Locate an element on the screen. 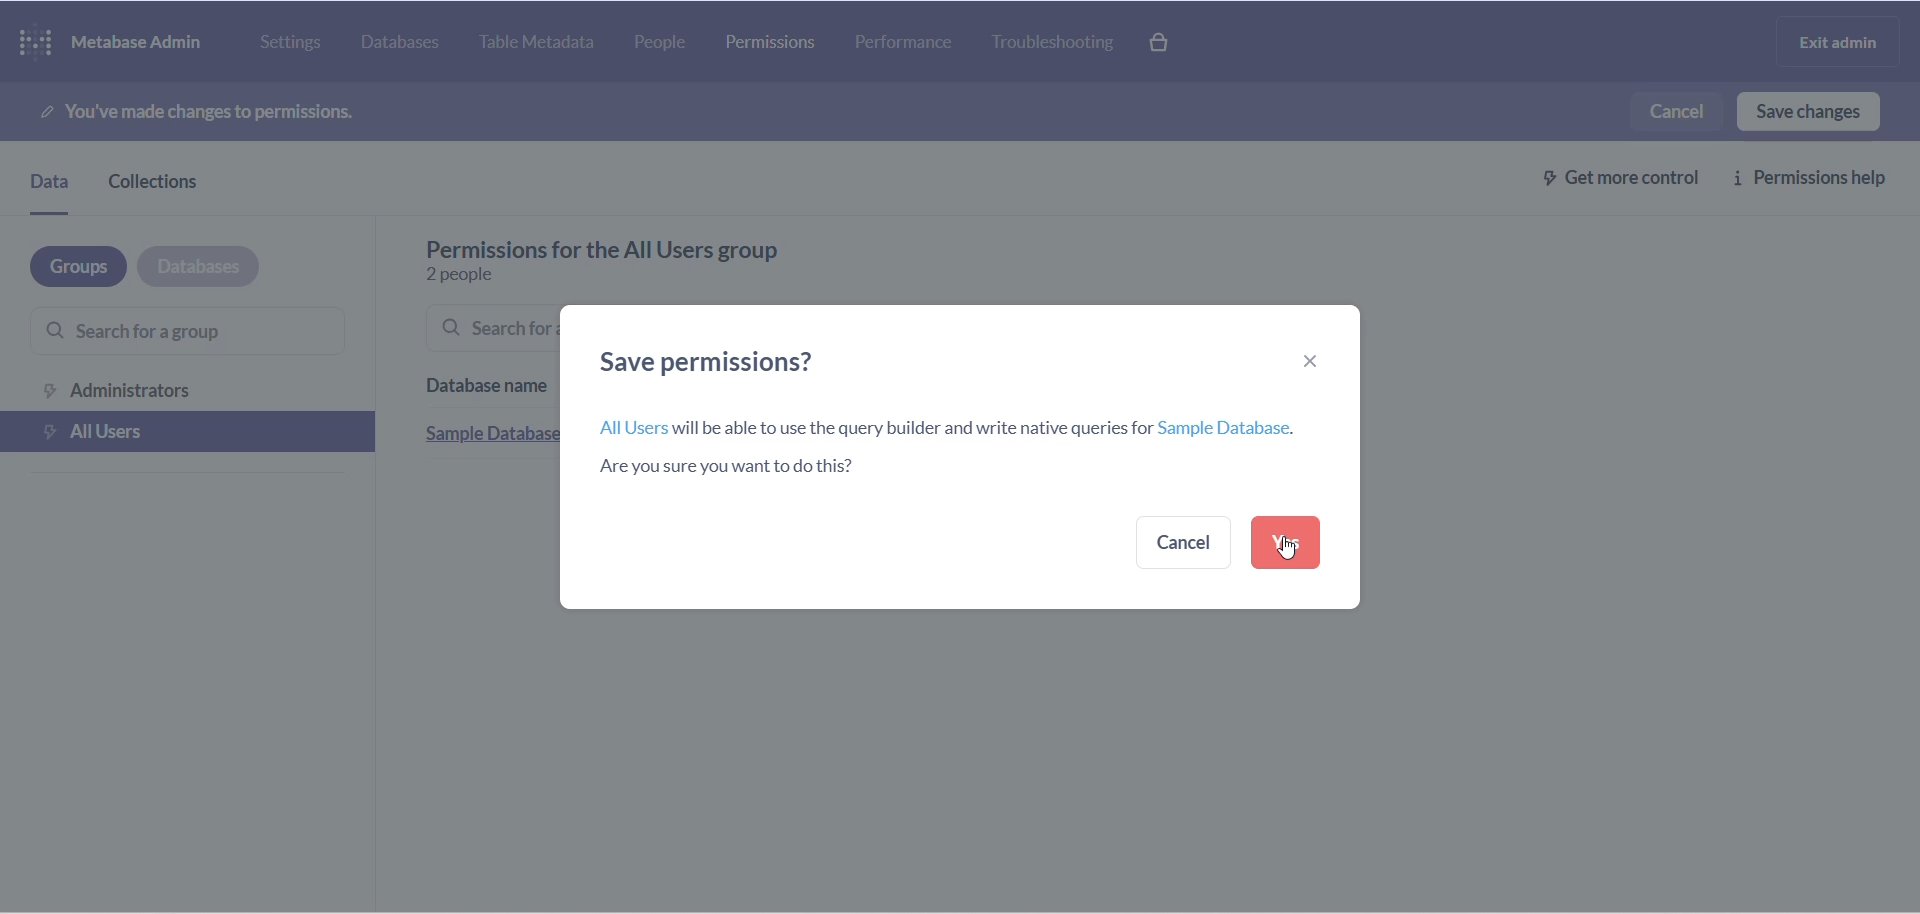 The height and width of the screenshot is (914, 1920). people is located at coordinates (674, 44).